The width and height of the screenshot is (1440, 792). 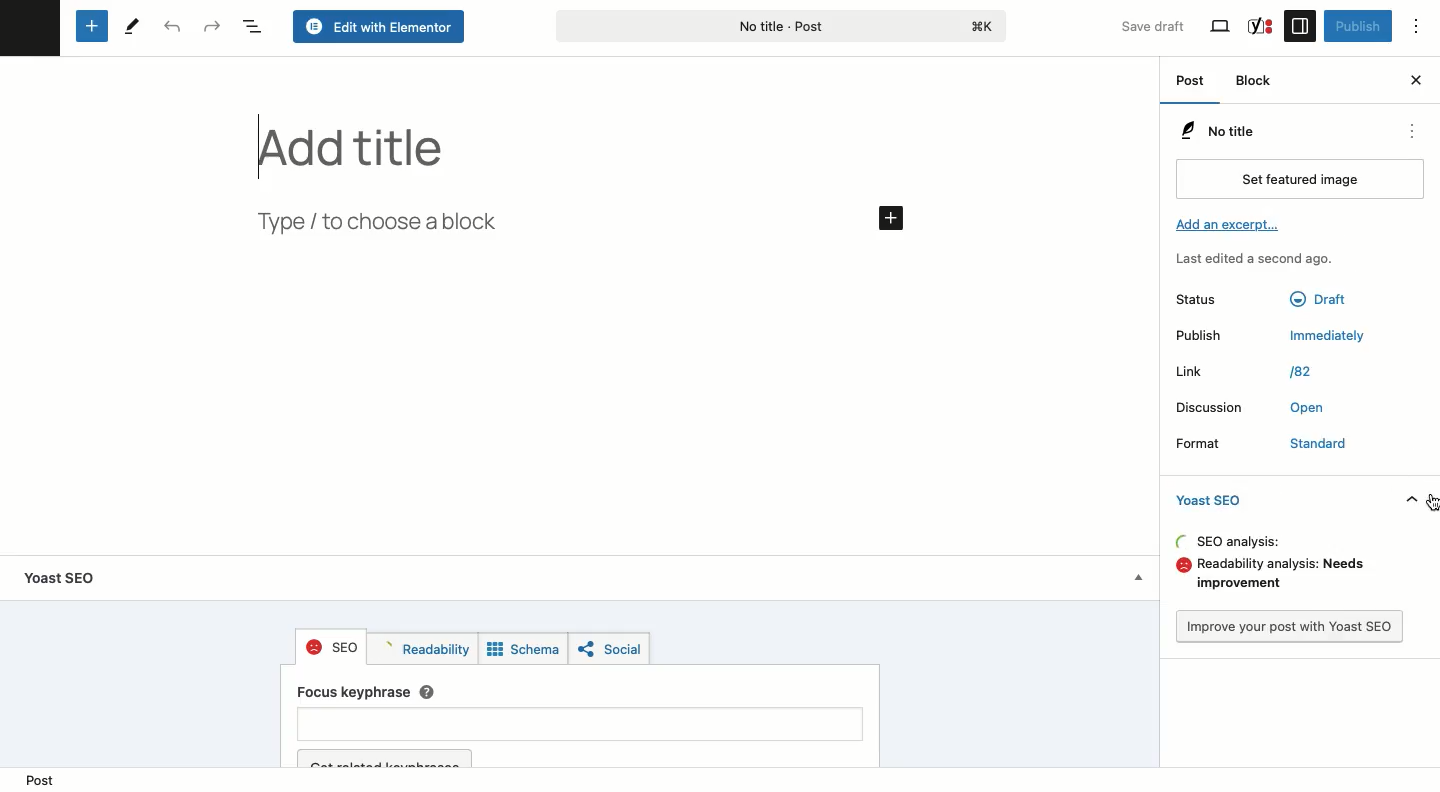 What do you see at coordinates (1226, 222) in the screenshot?
I see `Add an excerpt` at bounding box center [1226, 222].